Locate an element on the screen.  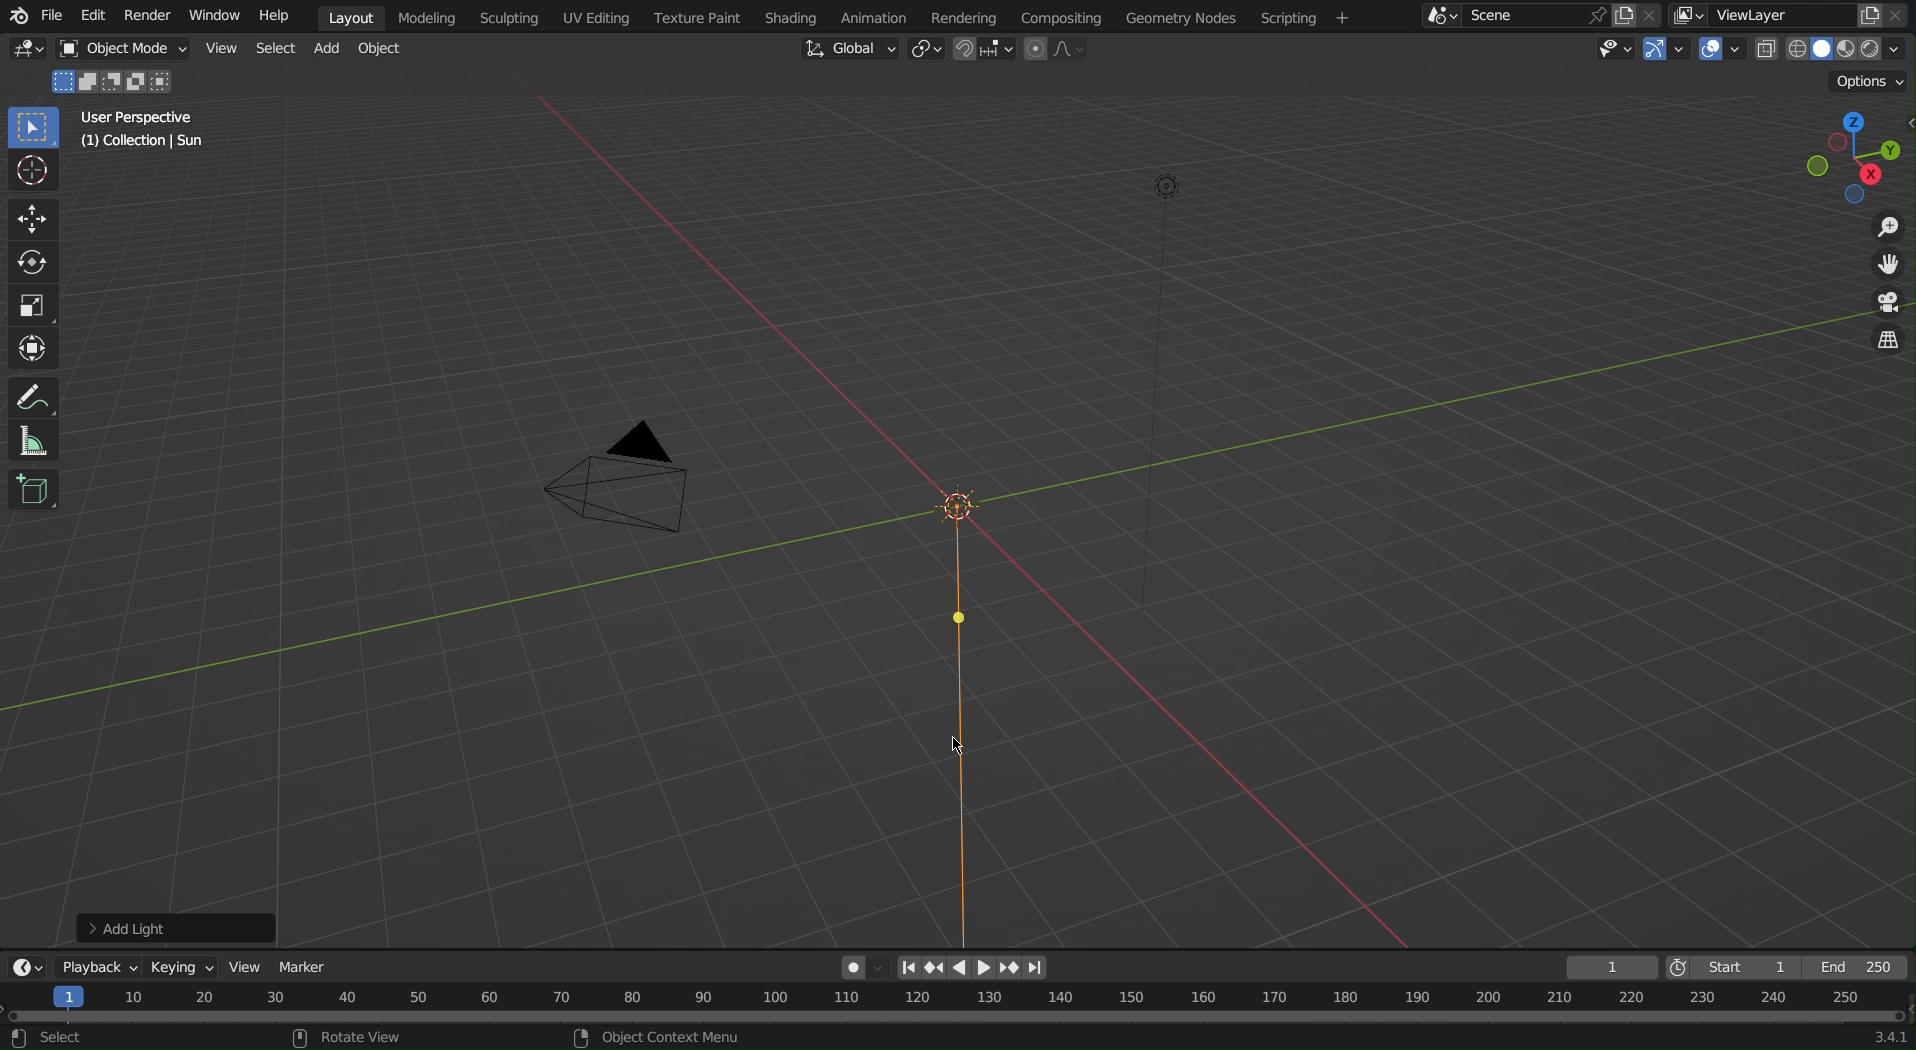
Shading is located at coordinates (790, 16).